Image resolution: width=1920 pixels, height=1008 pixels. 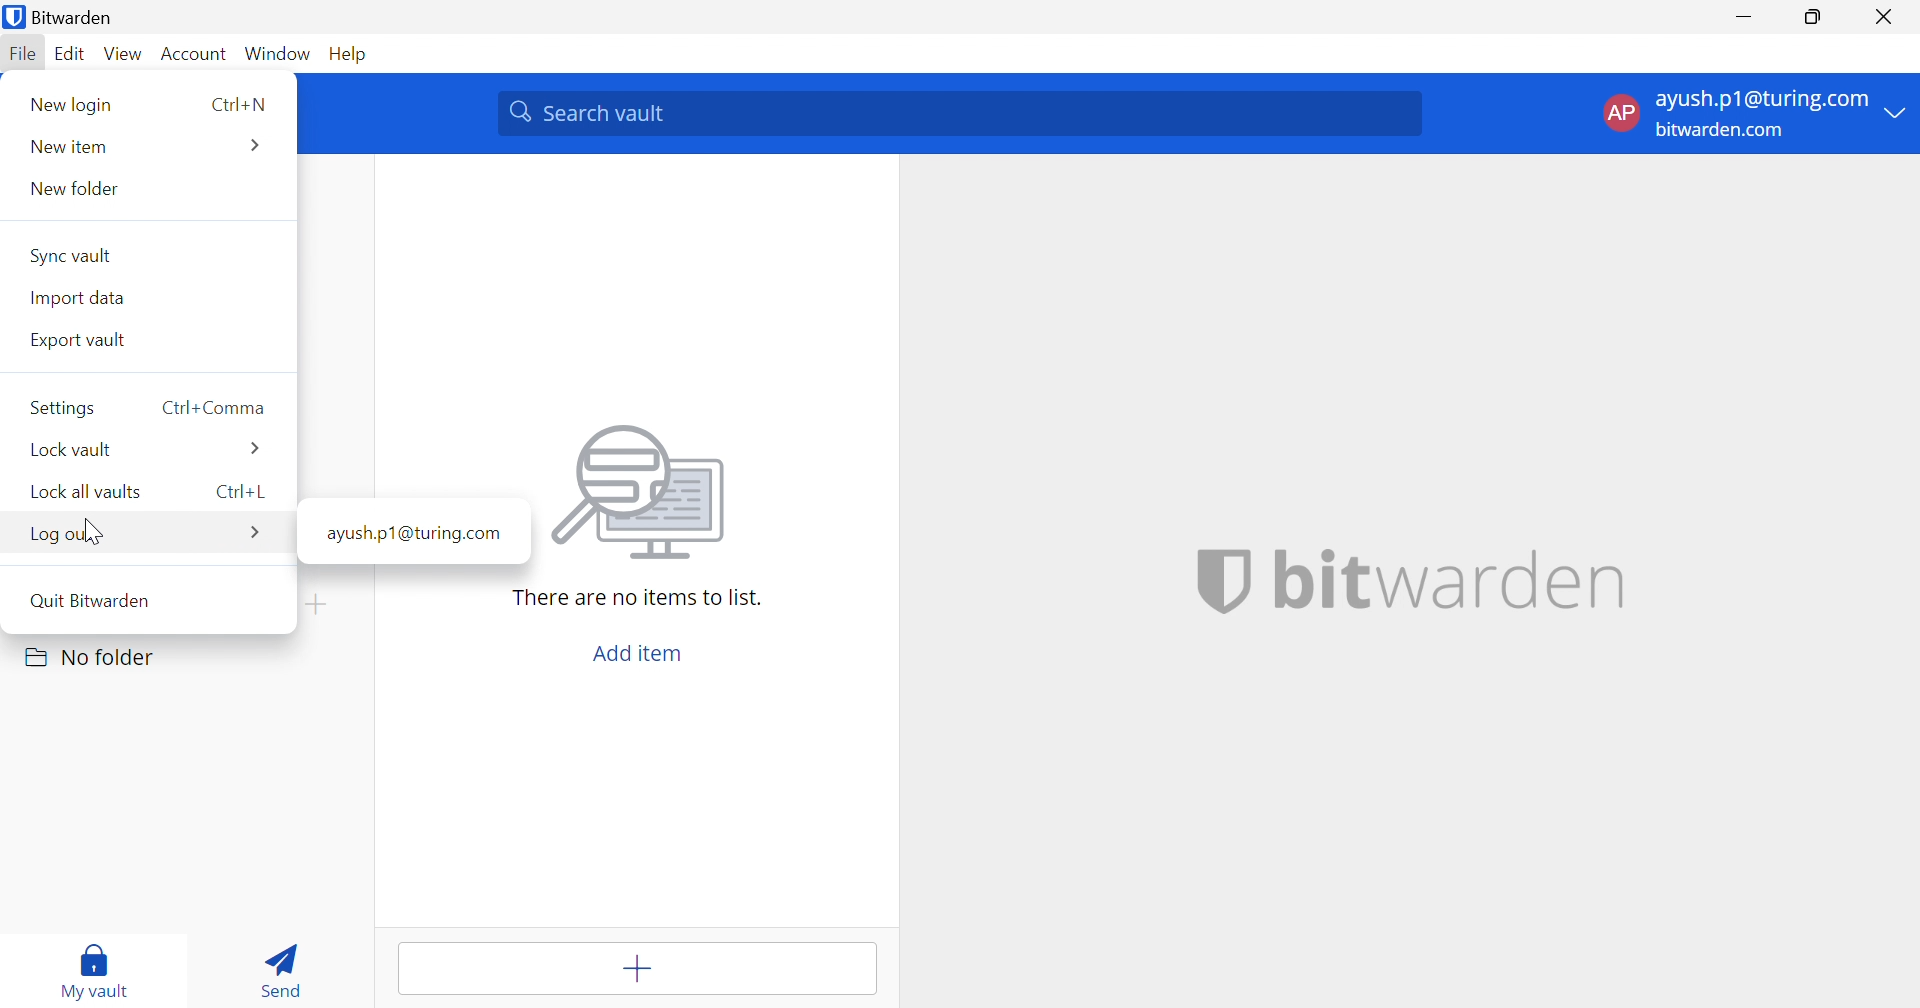 What do you see at coordinates (1223, 580) in the screenshot?
I see `bitwarden logo` at bounding box center [1223, 580].